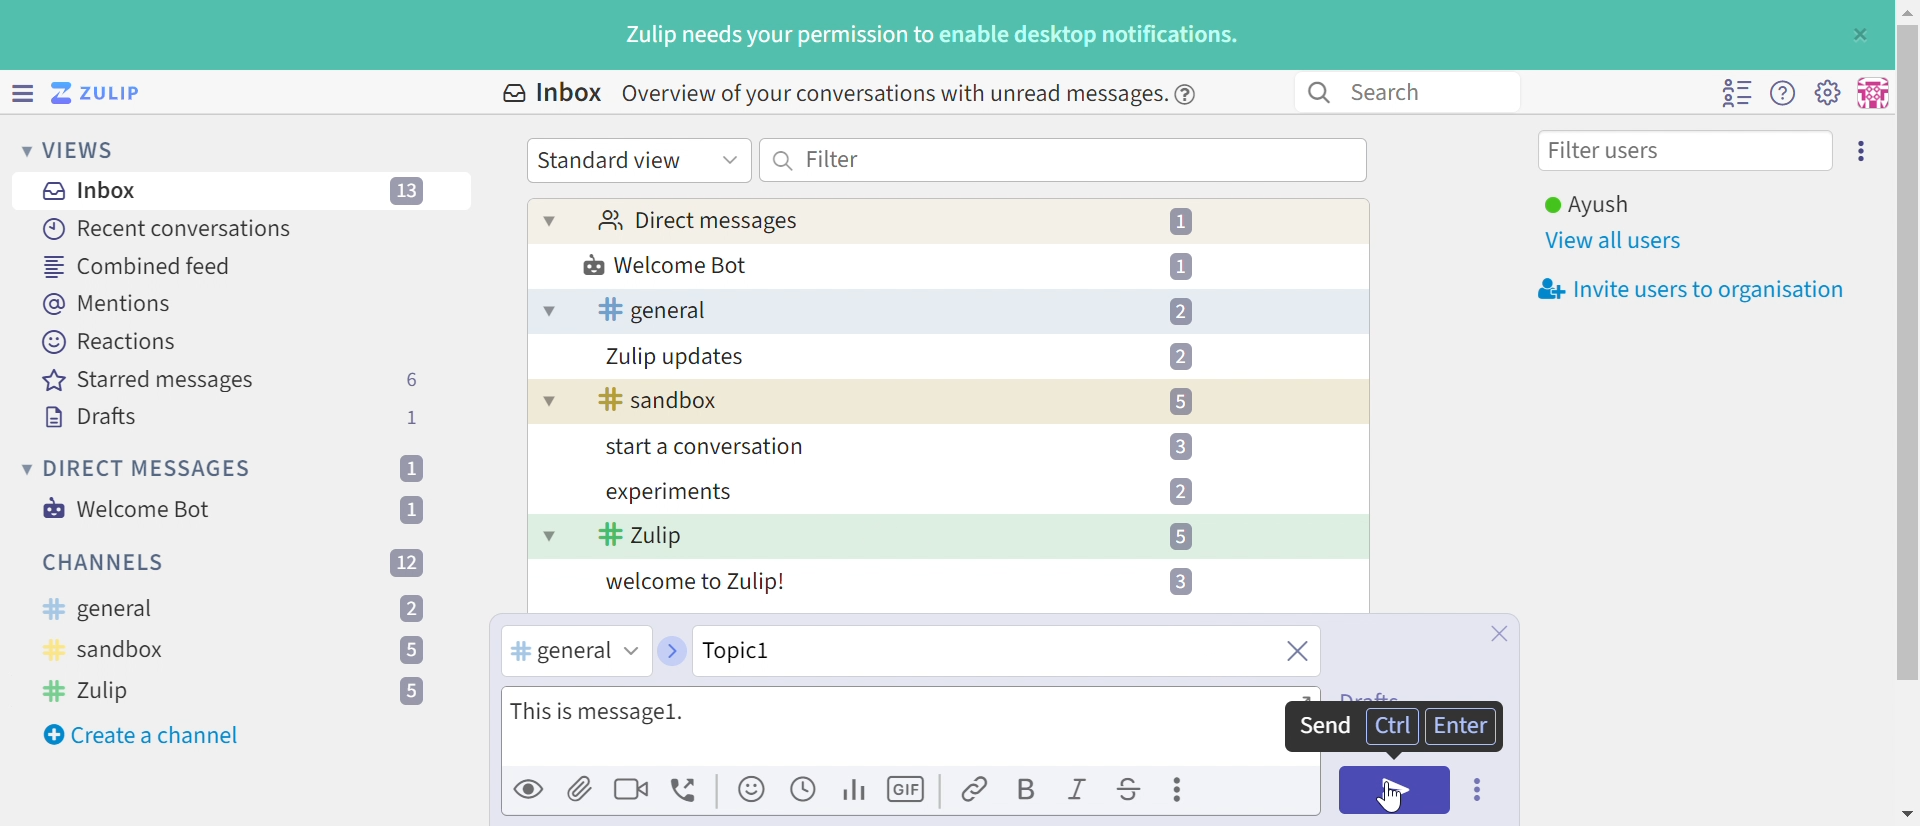 Image resolution: width=1920 pixels, height=826 pixels. I want to click on 1, so click(416, 509).